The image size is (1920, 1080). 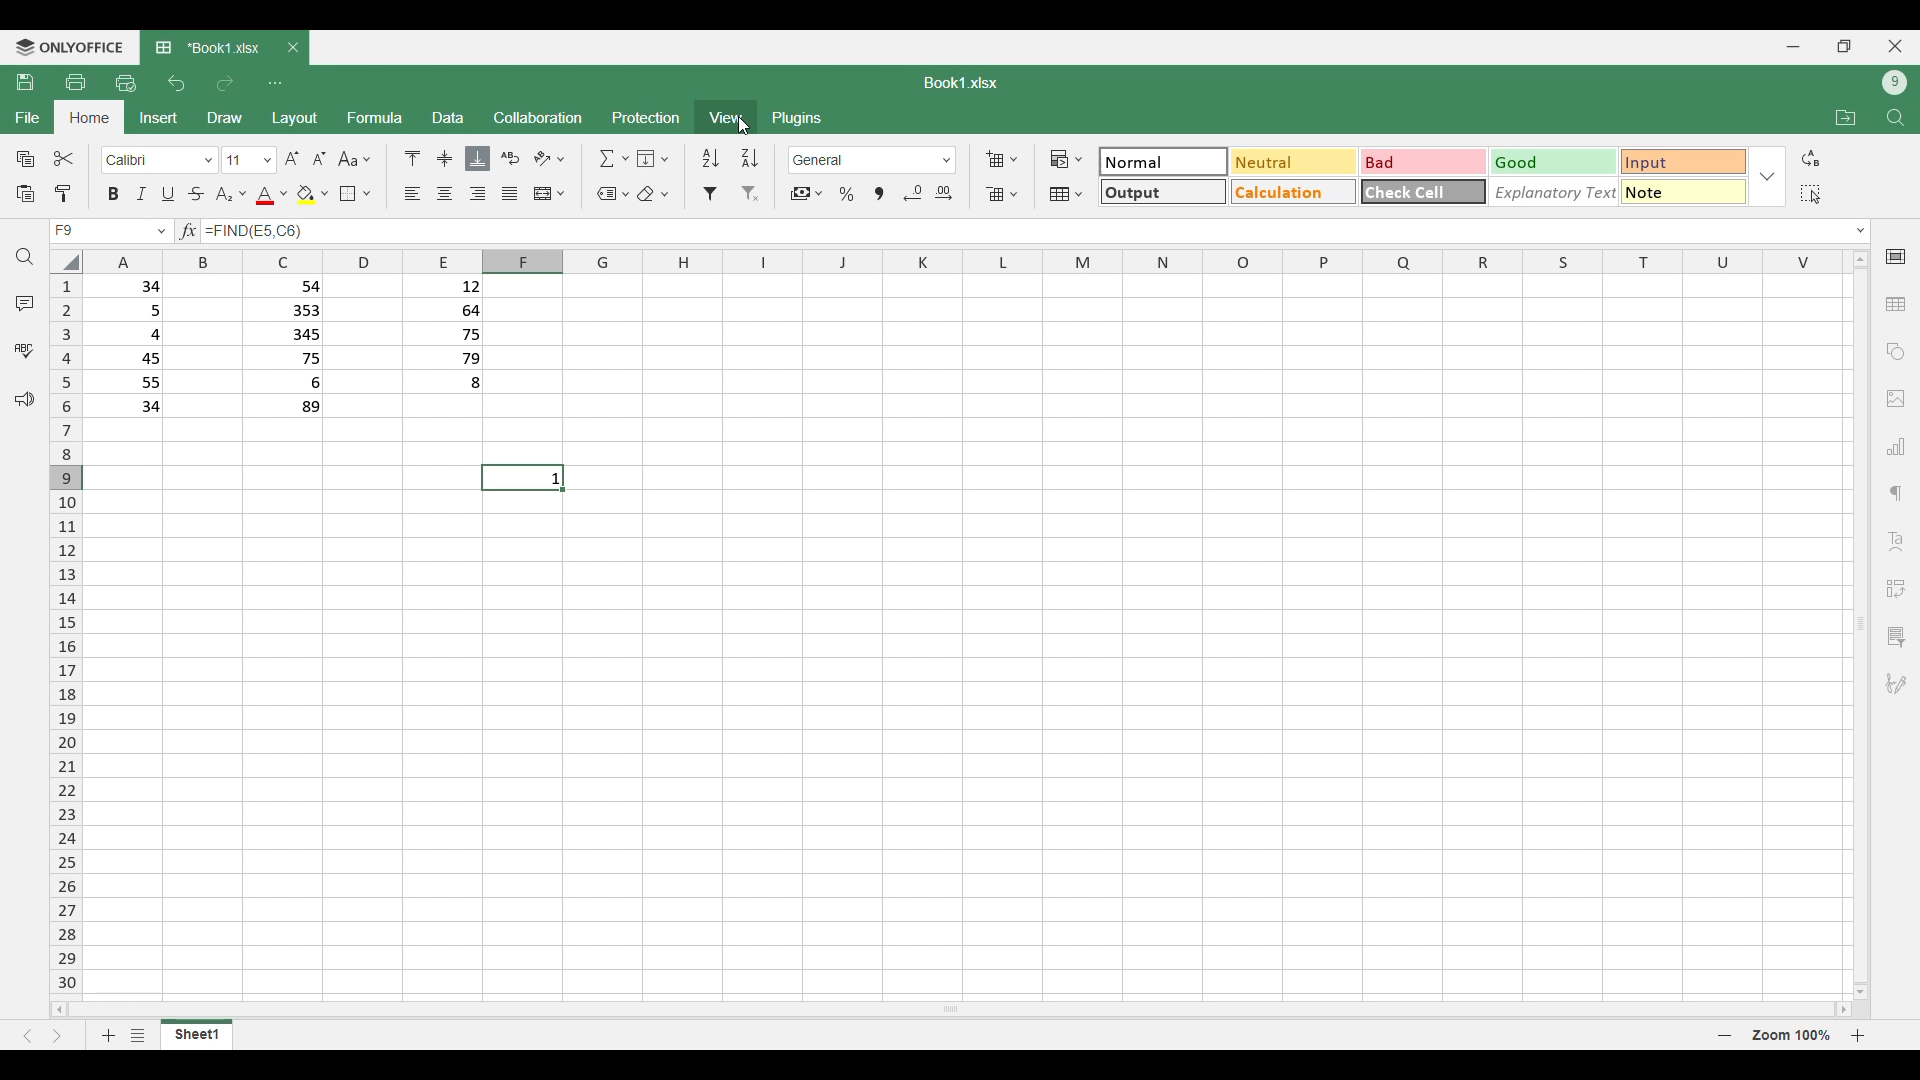 I want to click on Close tab, so click(x=293, y=47).